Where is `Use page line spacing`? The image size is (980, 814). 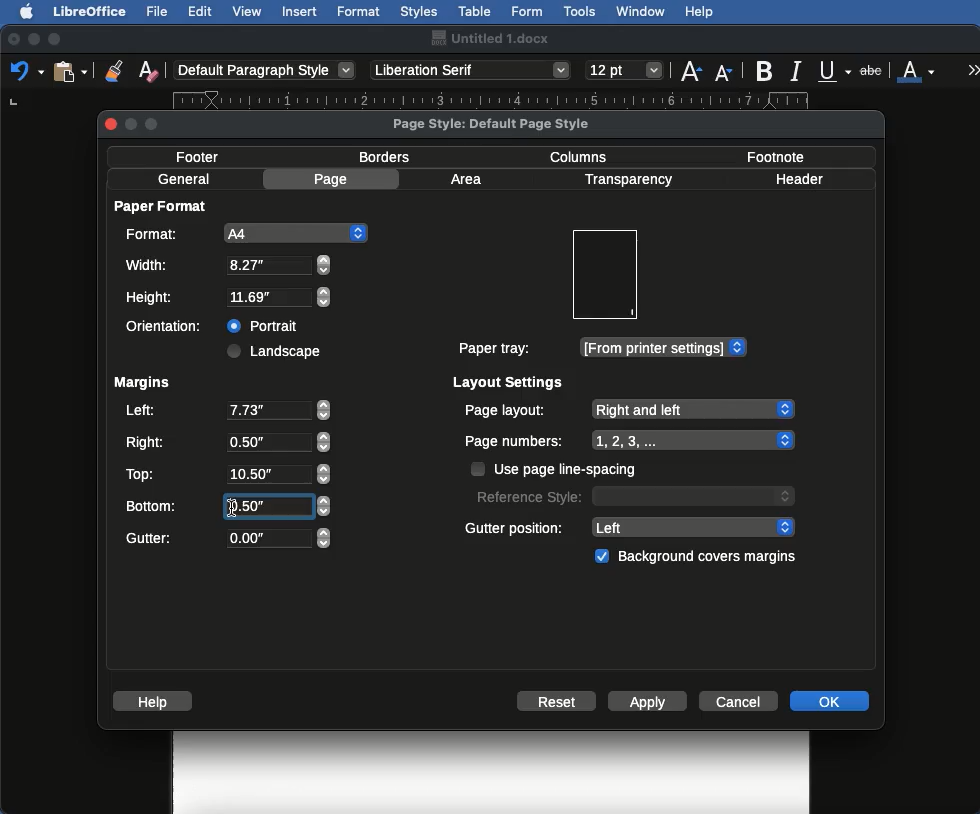 Use page line spacing is located at coordinates (556, 469).